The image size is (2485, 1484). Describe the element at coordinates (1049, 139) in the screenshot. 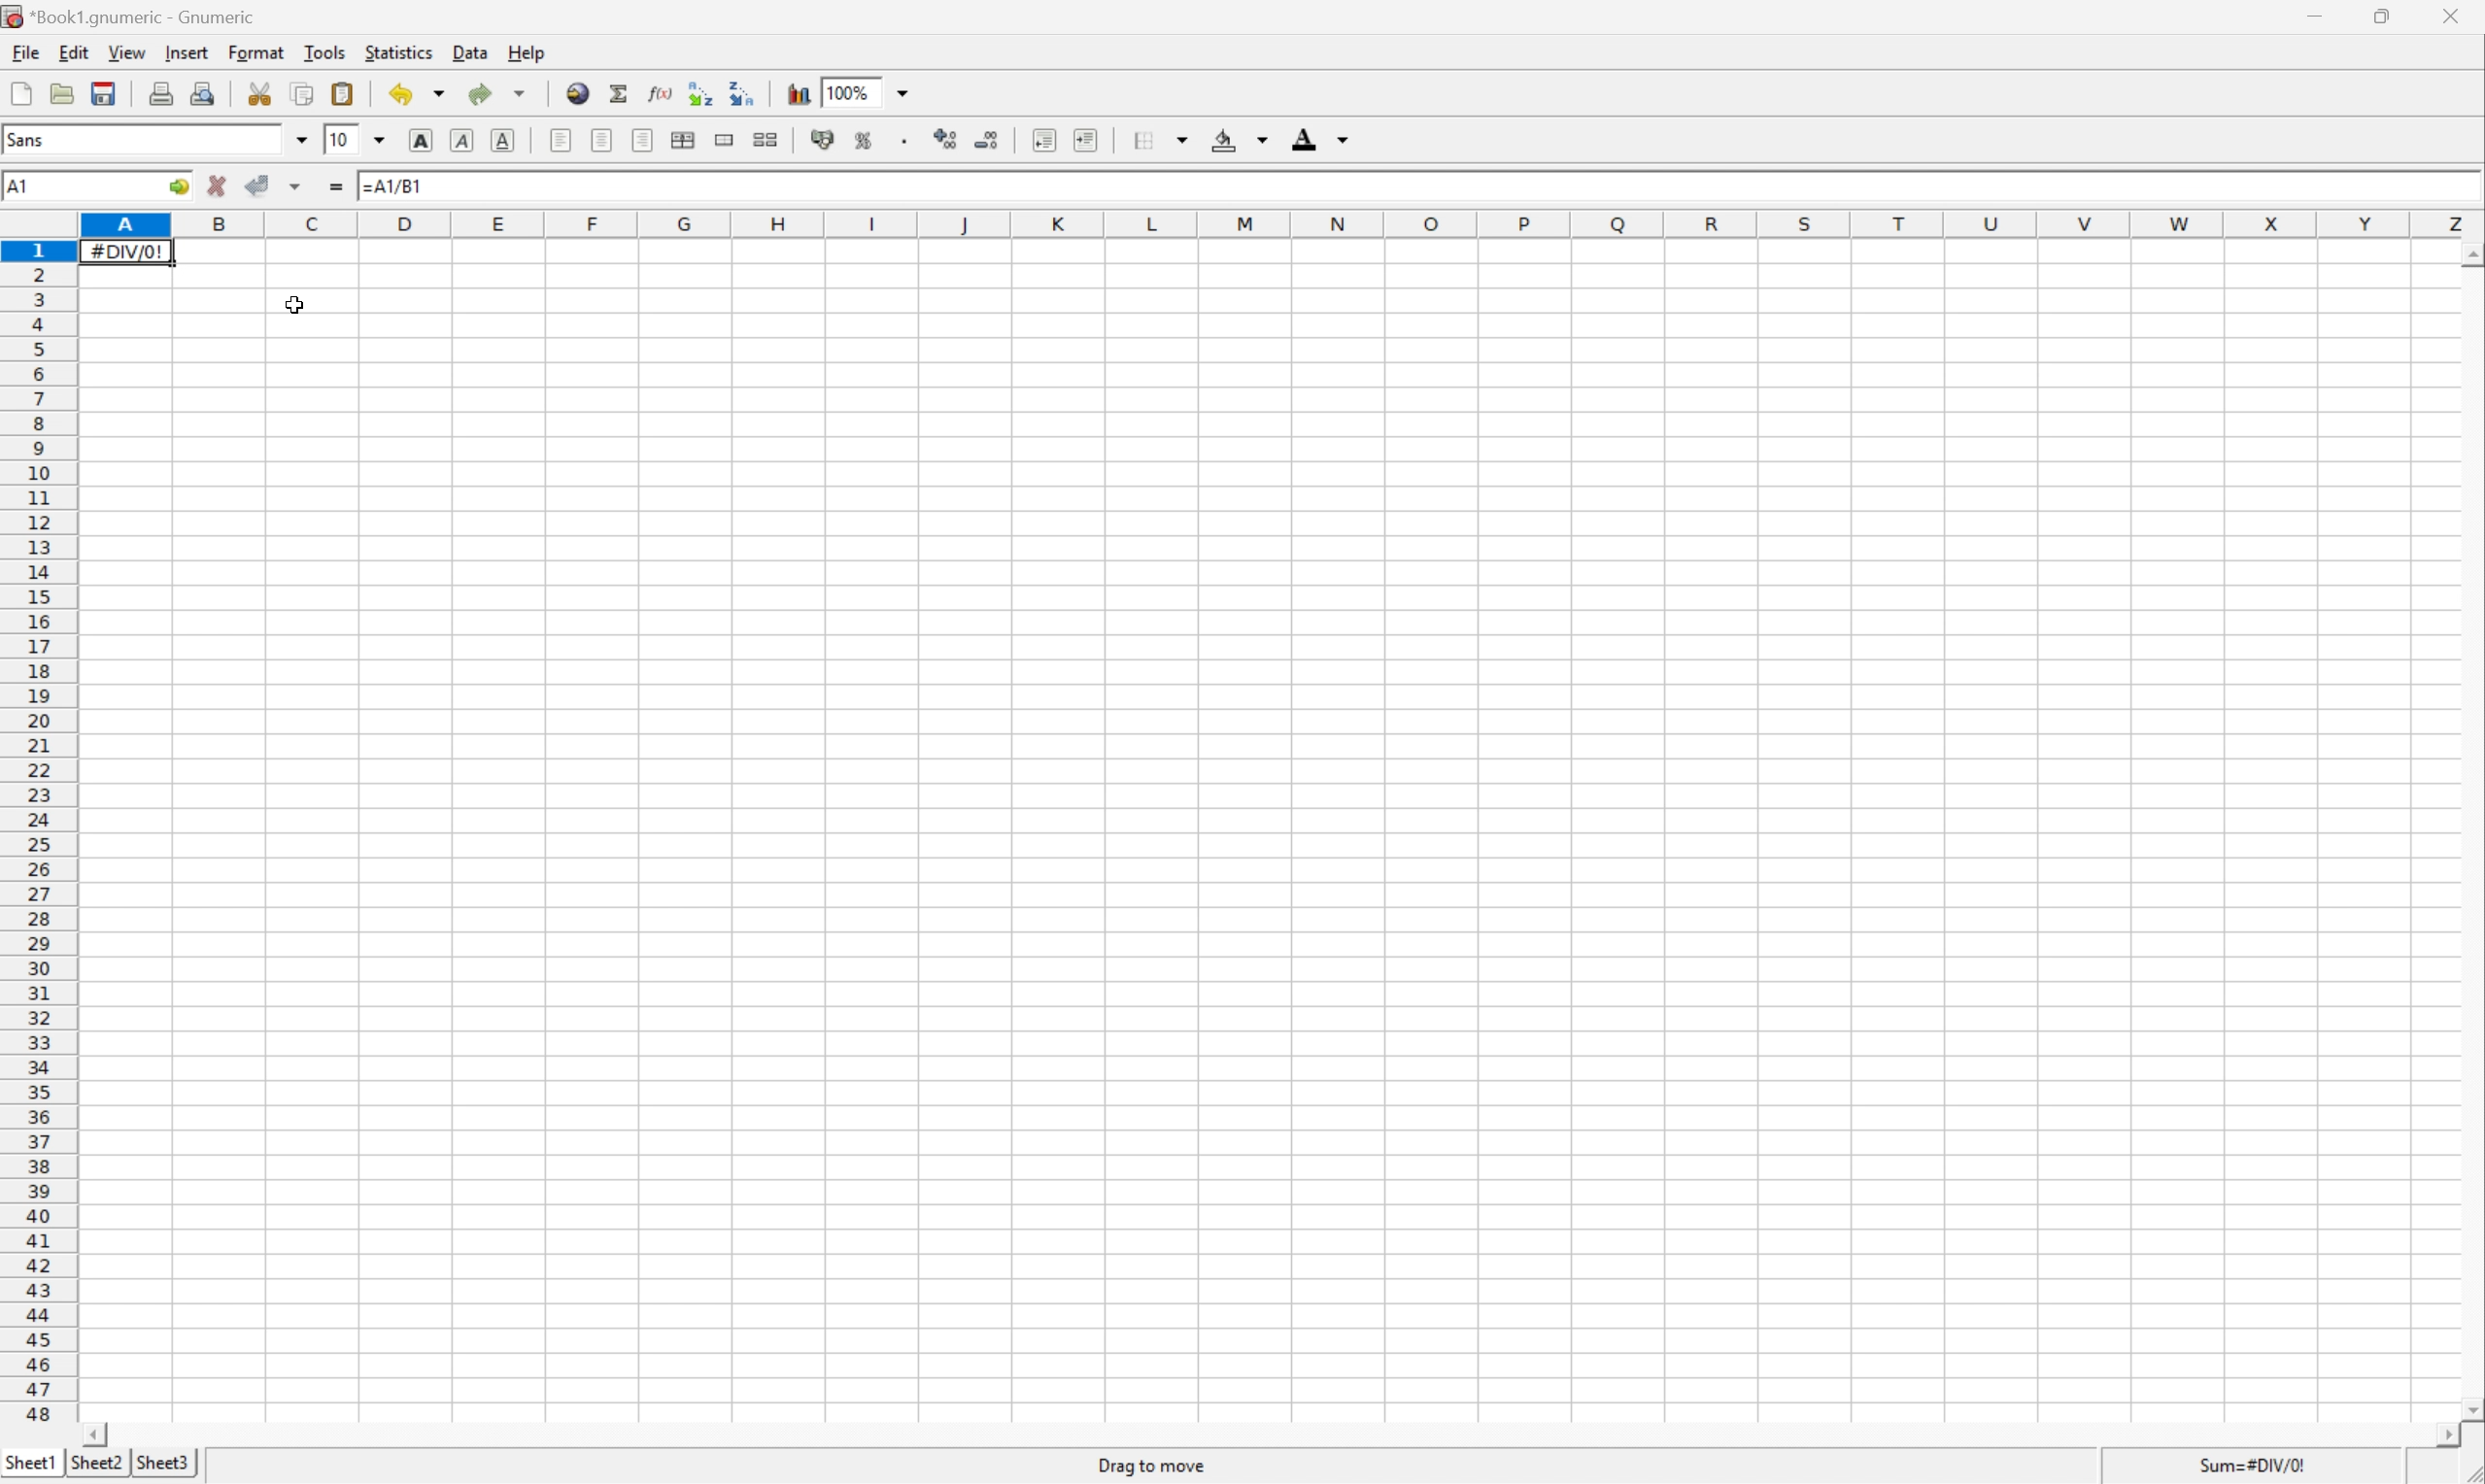

I see `Decrease the intent and align the contents to left` at that location.